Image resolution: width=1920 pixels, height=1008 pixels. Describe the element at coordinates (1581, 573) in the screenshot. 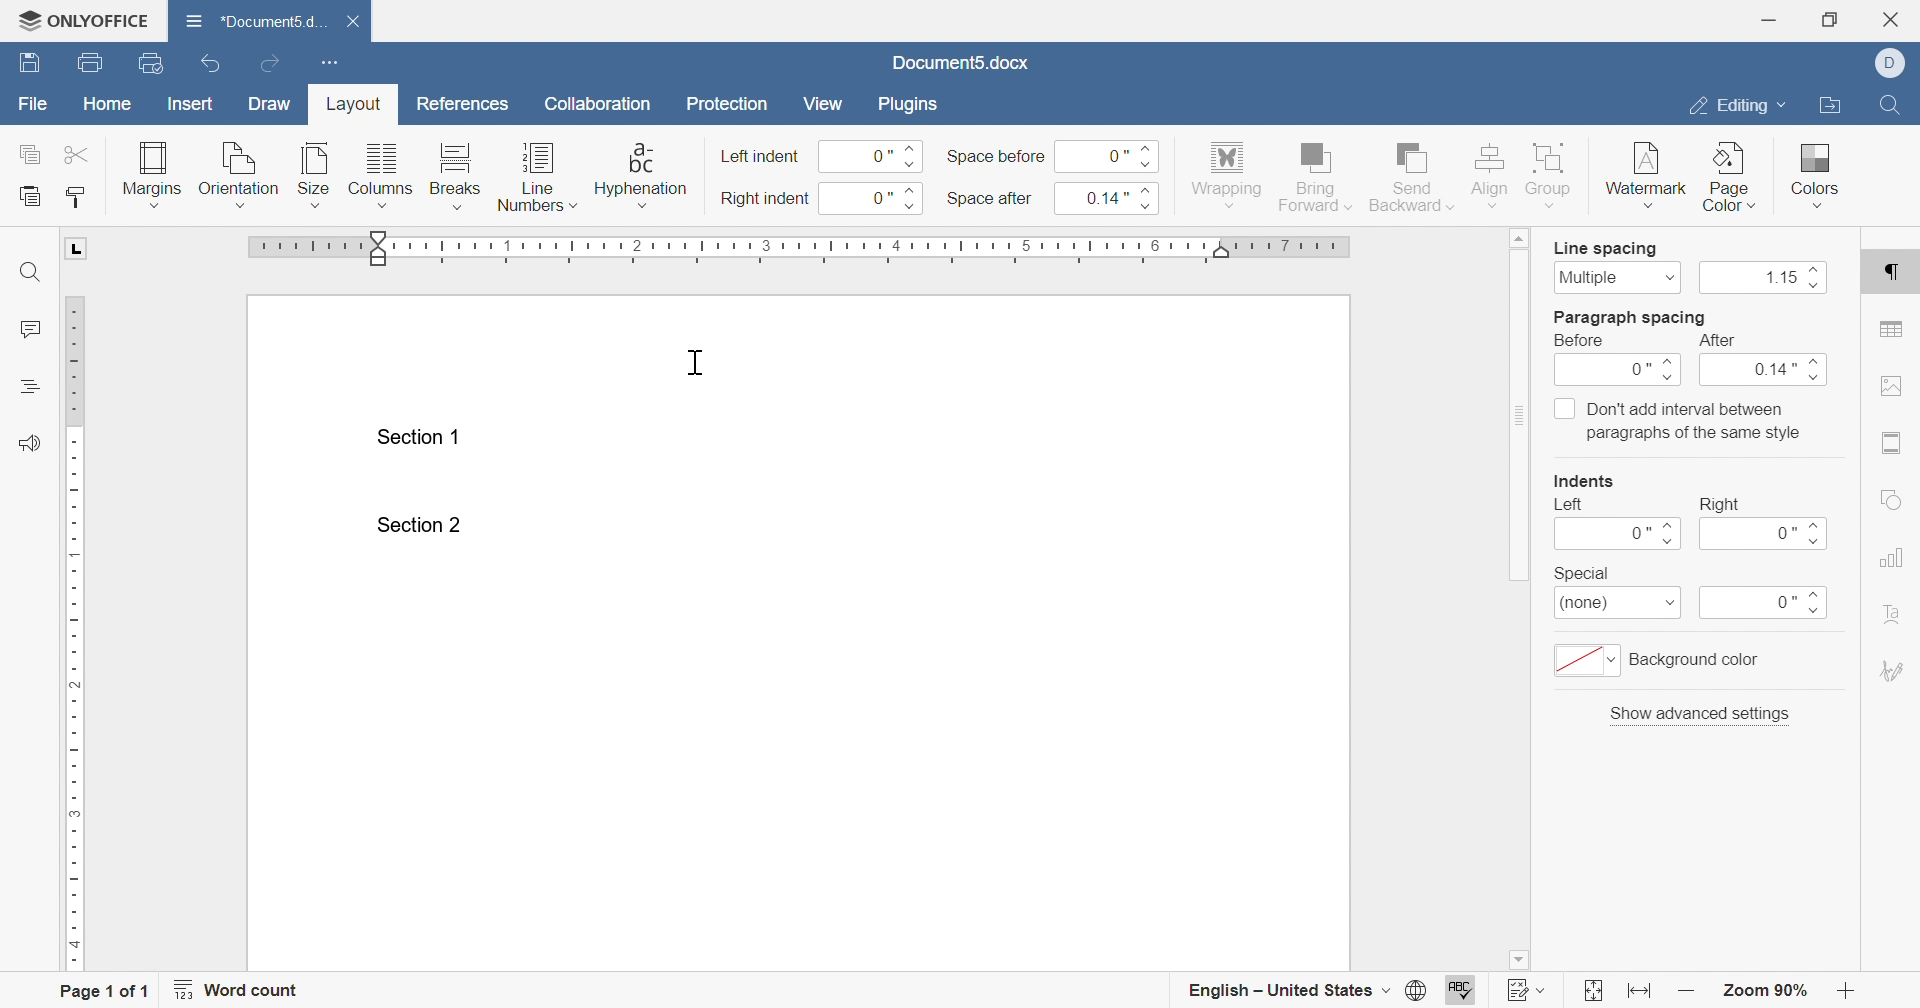

I see `special` at that location.